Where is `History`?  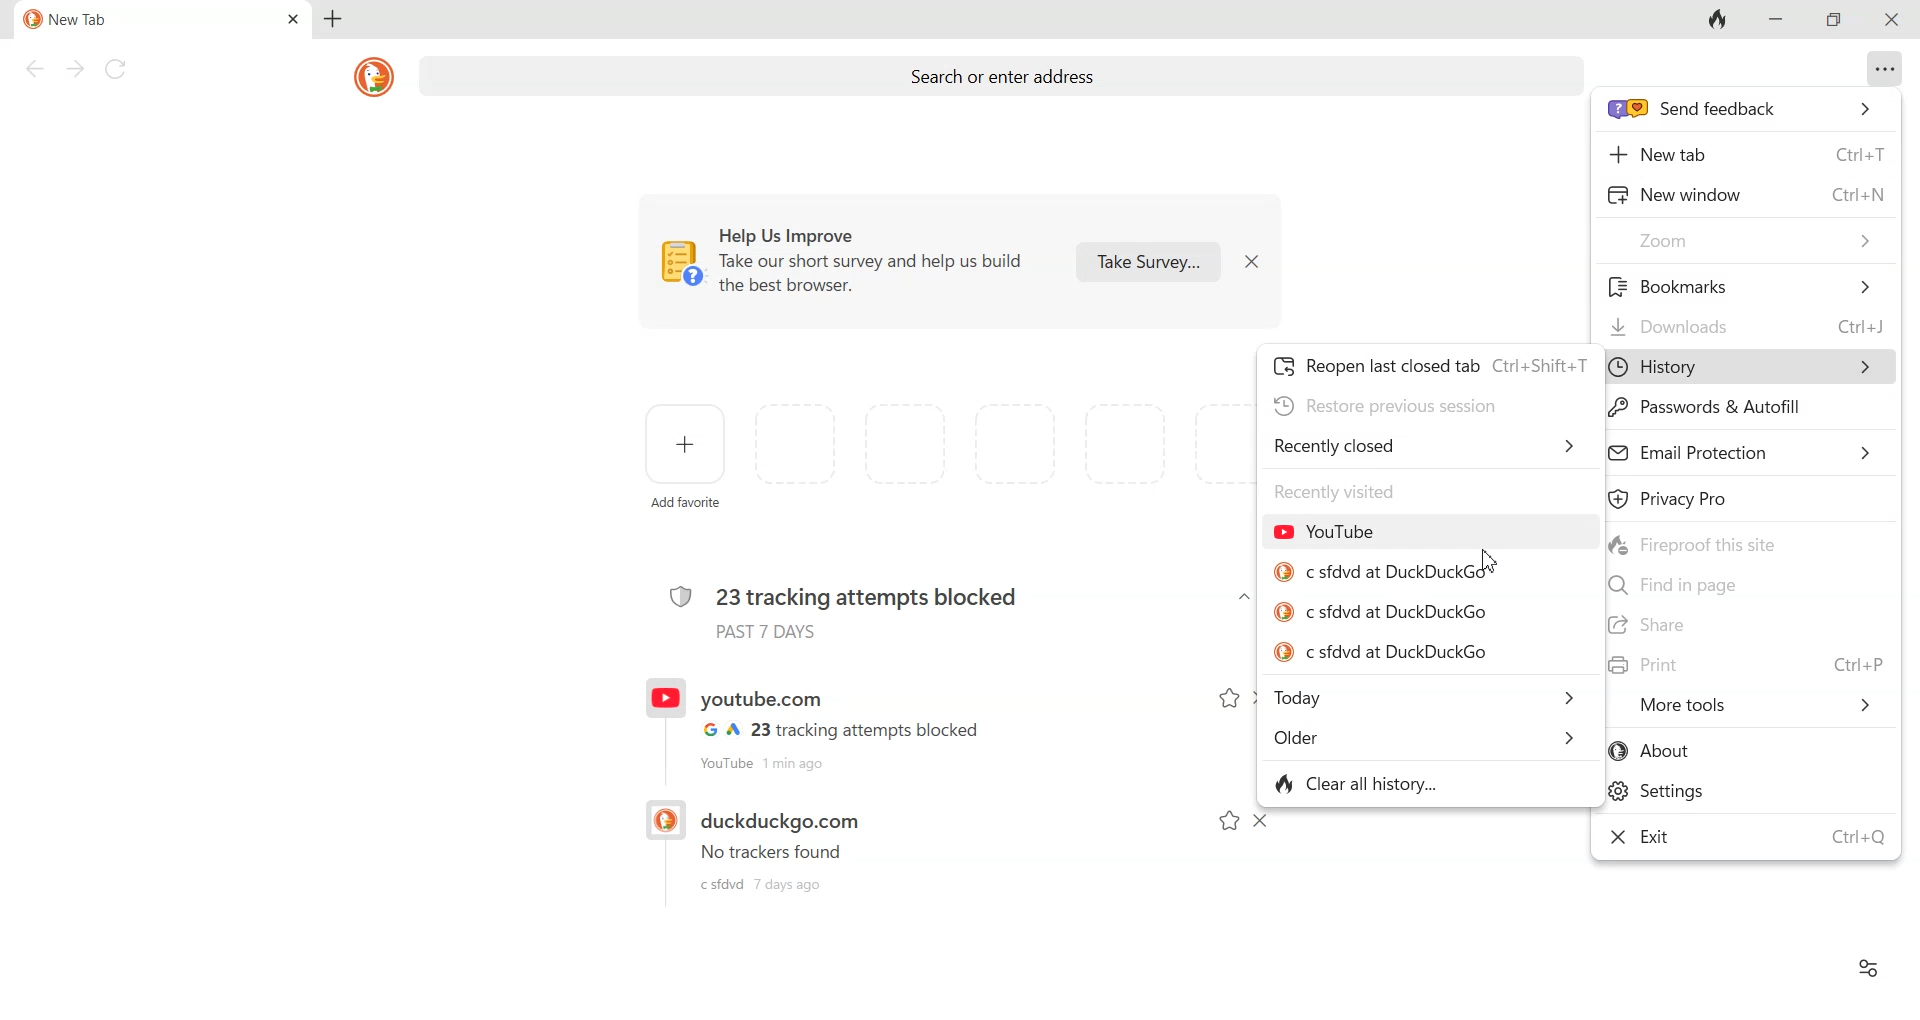 History is located at coordinates (1752, 367).